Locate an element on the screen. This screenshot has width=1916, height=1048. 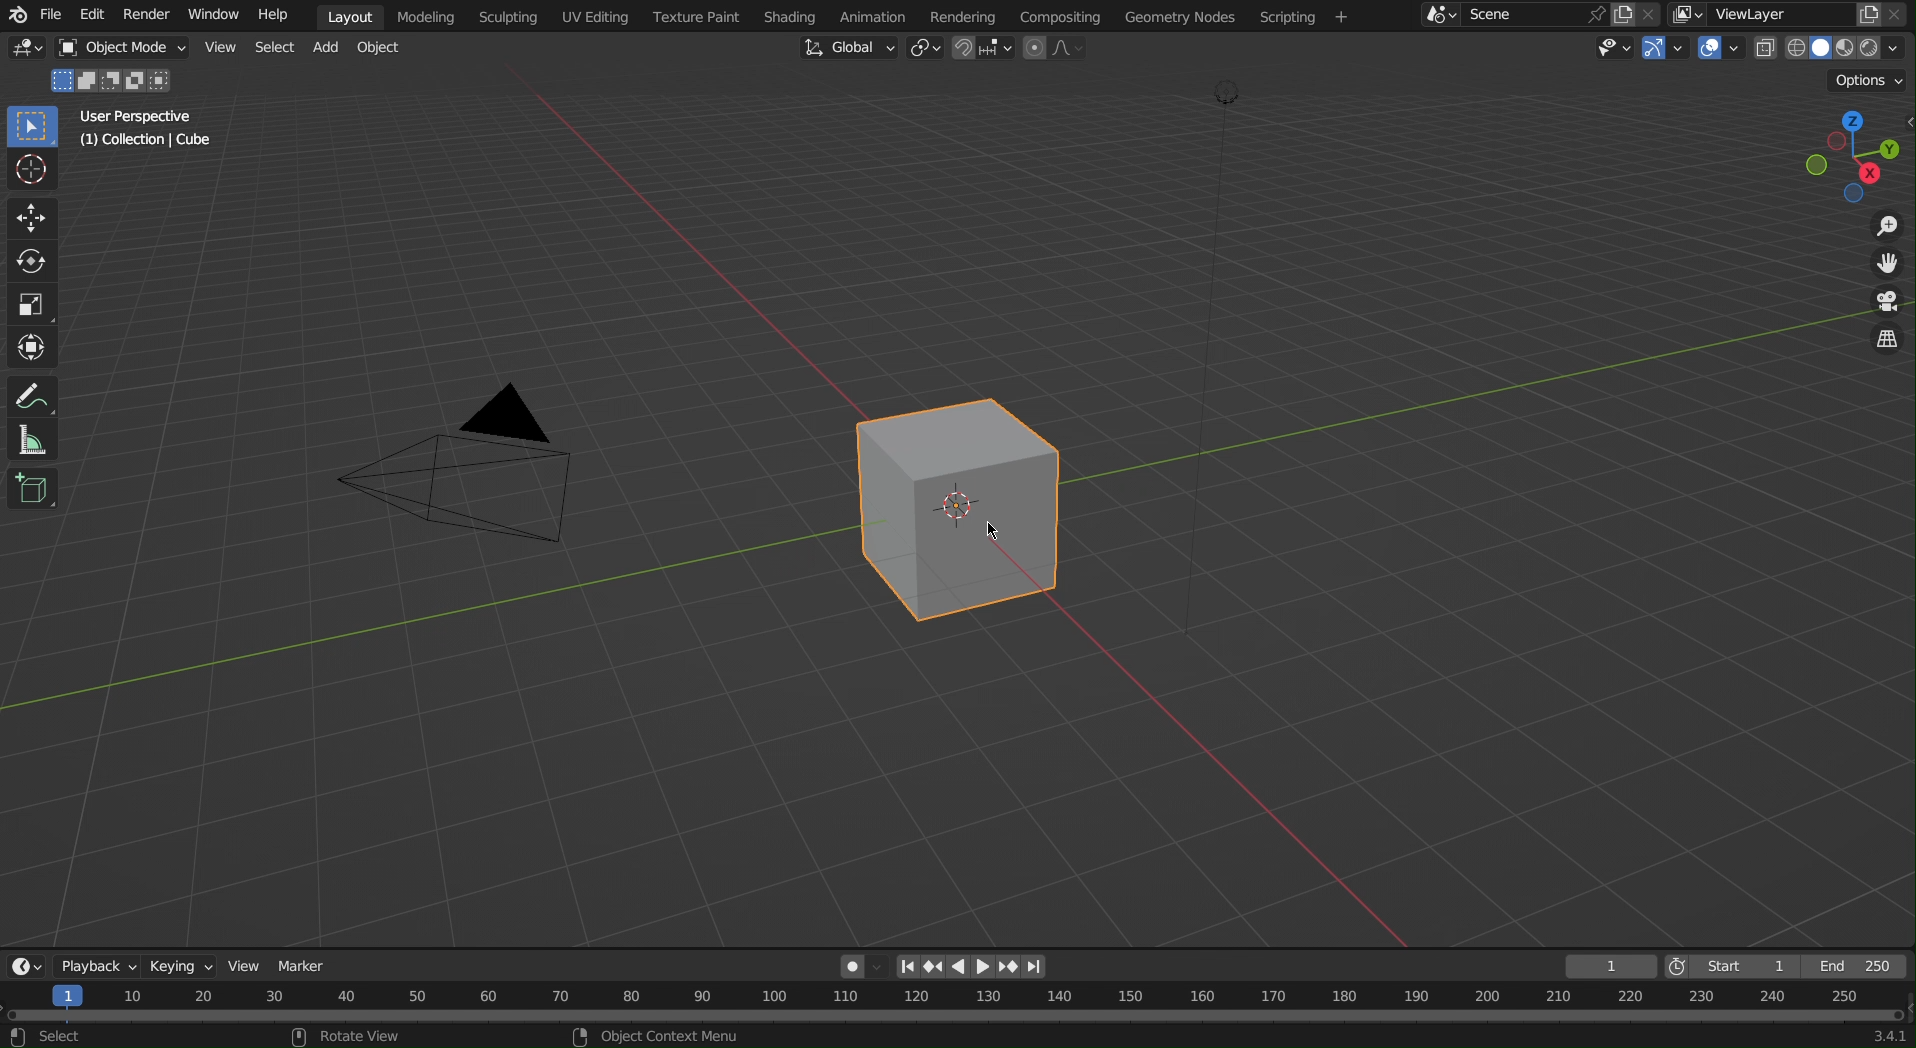
Camera is located at coordinates (464, 476).